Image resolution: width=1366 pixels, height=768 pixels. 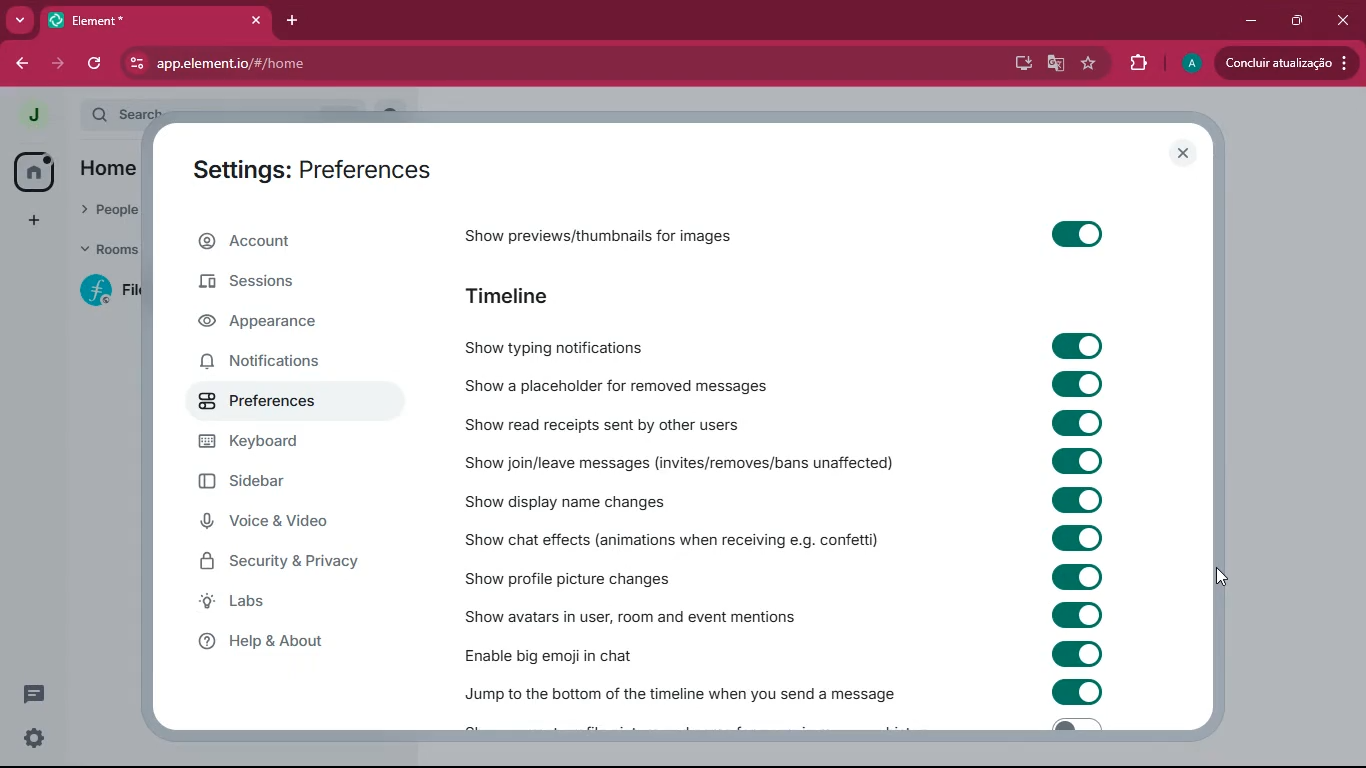 What do you see at coordinates (283, 403) in the screenshot?
I see `preferences` at bounding box center [283, 403].